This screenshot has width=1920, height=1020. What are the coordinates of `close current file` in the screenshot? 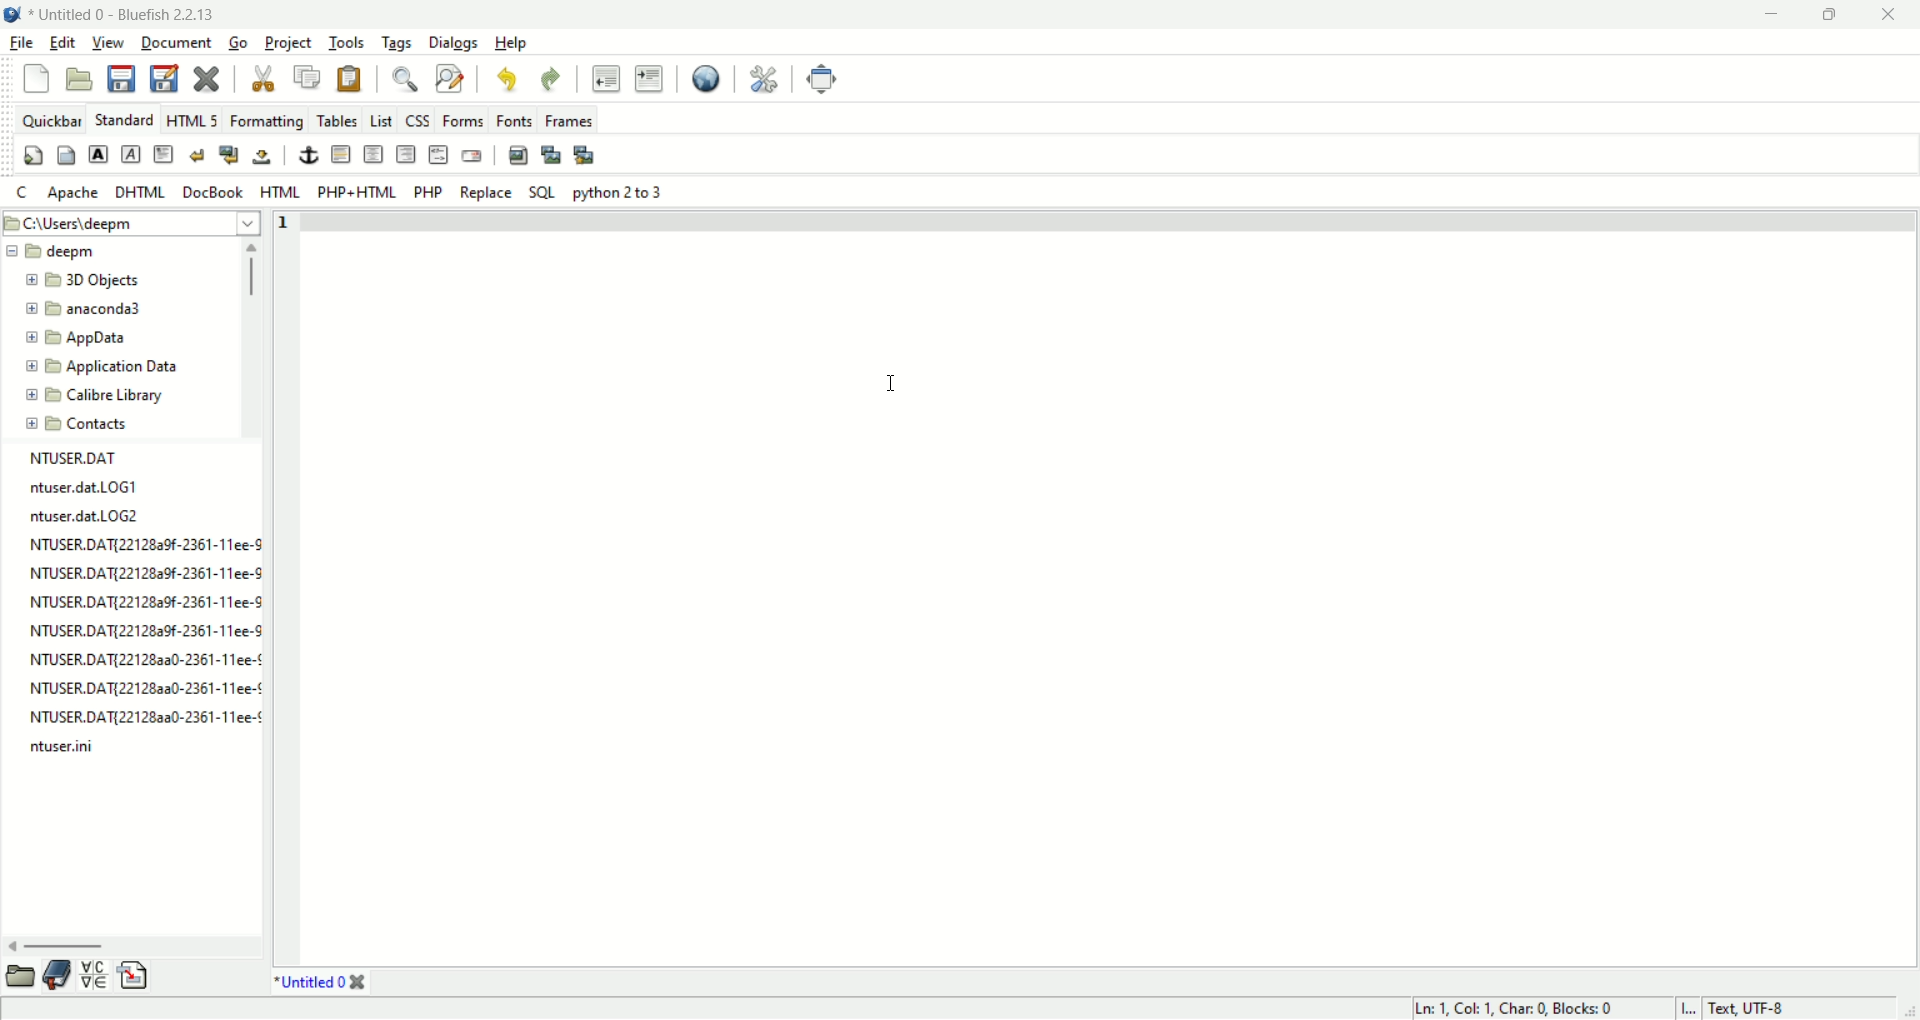 It's located at (207, 79).